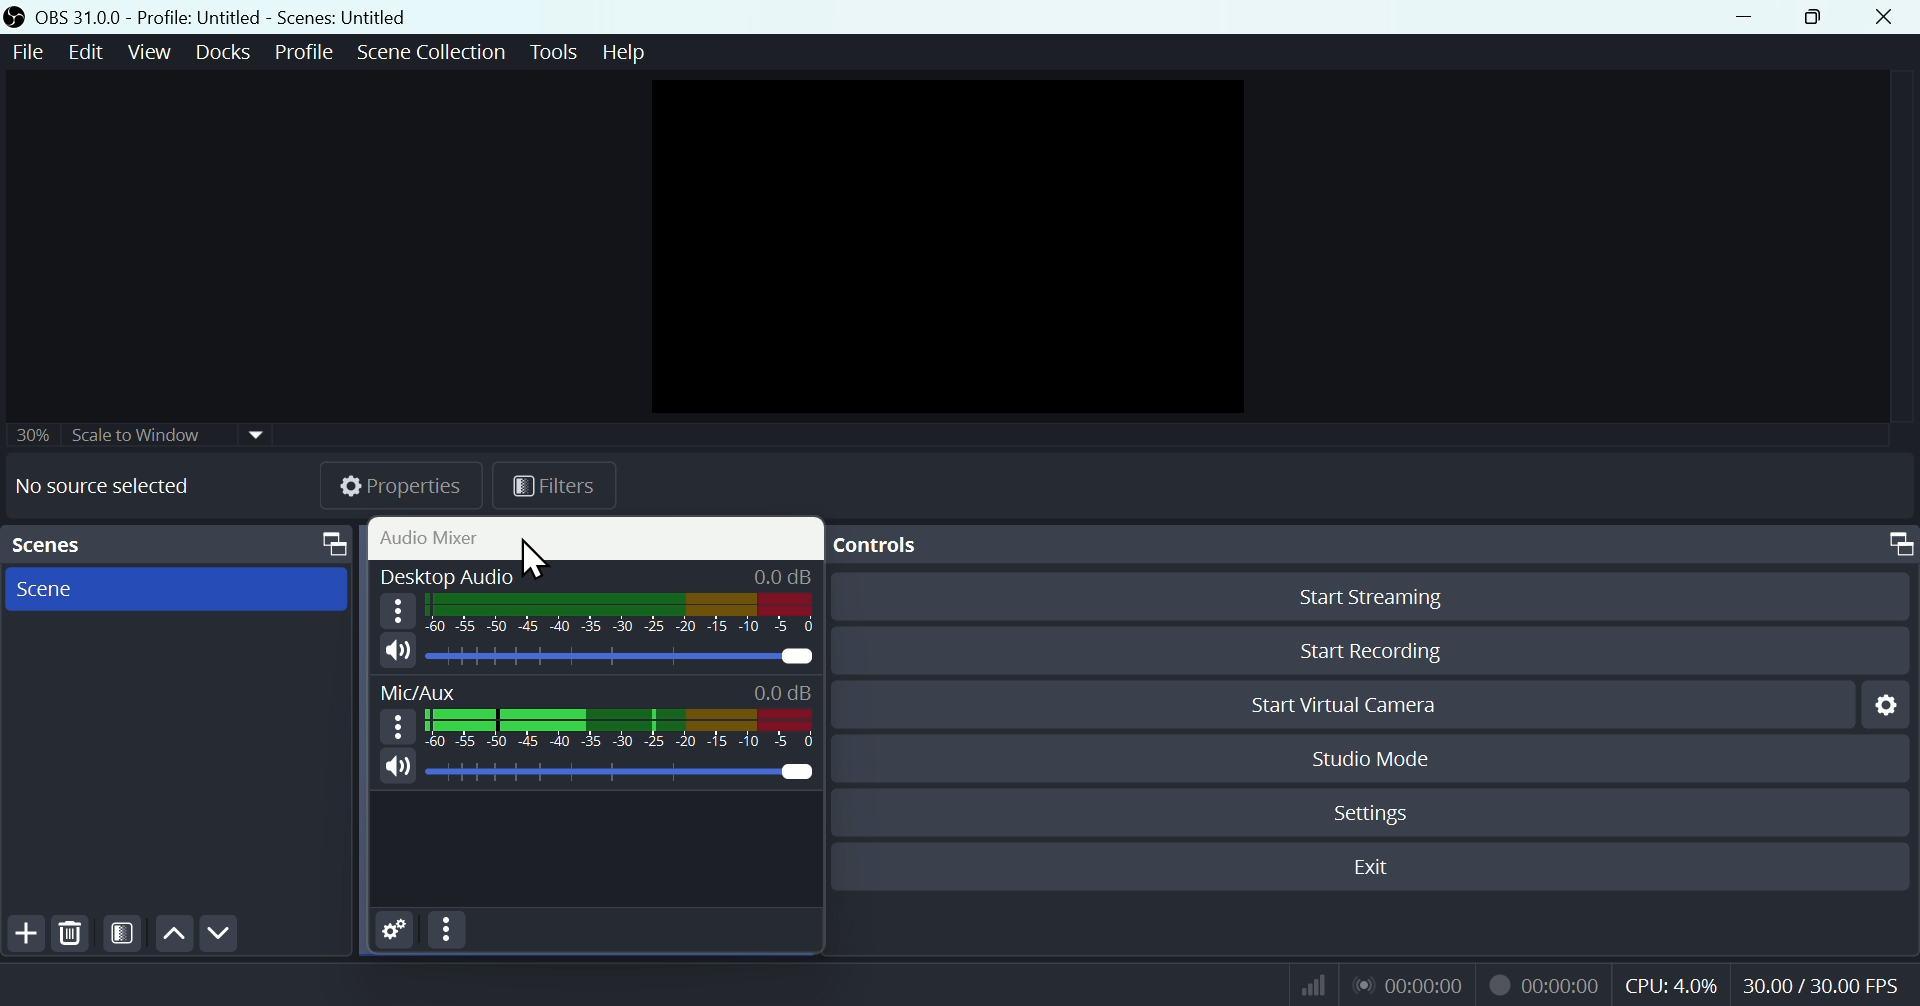 The height and width of the screenshot is (1006, 1920). Describe the element at coordinates (123, 934) in the screenshot. I see `Contrast` at that location.